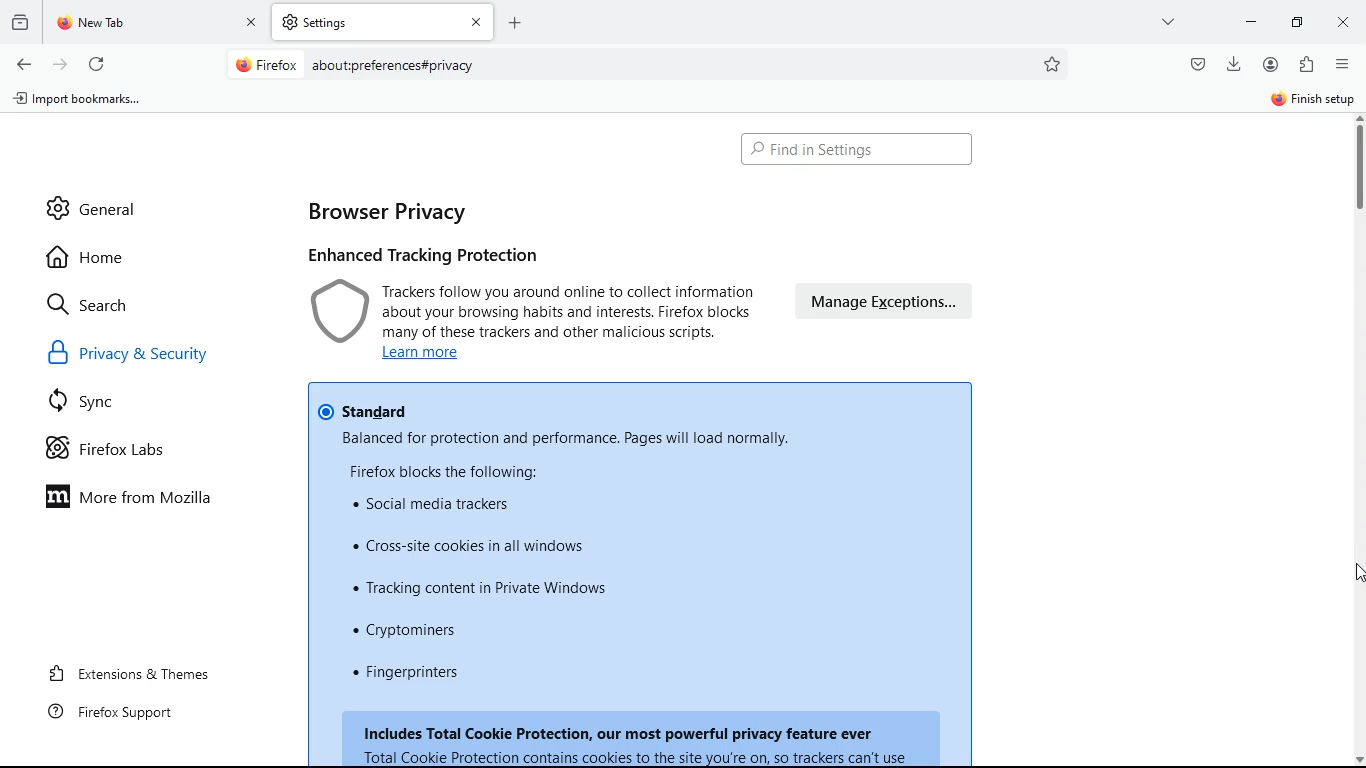 Image resolution: width=1366 pixels, height=768 pixels. What do you see at coordinates (885, 302) in the screenshot?
I see `manage exceptions` at bounding box center [885, 302].